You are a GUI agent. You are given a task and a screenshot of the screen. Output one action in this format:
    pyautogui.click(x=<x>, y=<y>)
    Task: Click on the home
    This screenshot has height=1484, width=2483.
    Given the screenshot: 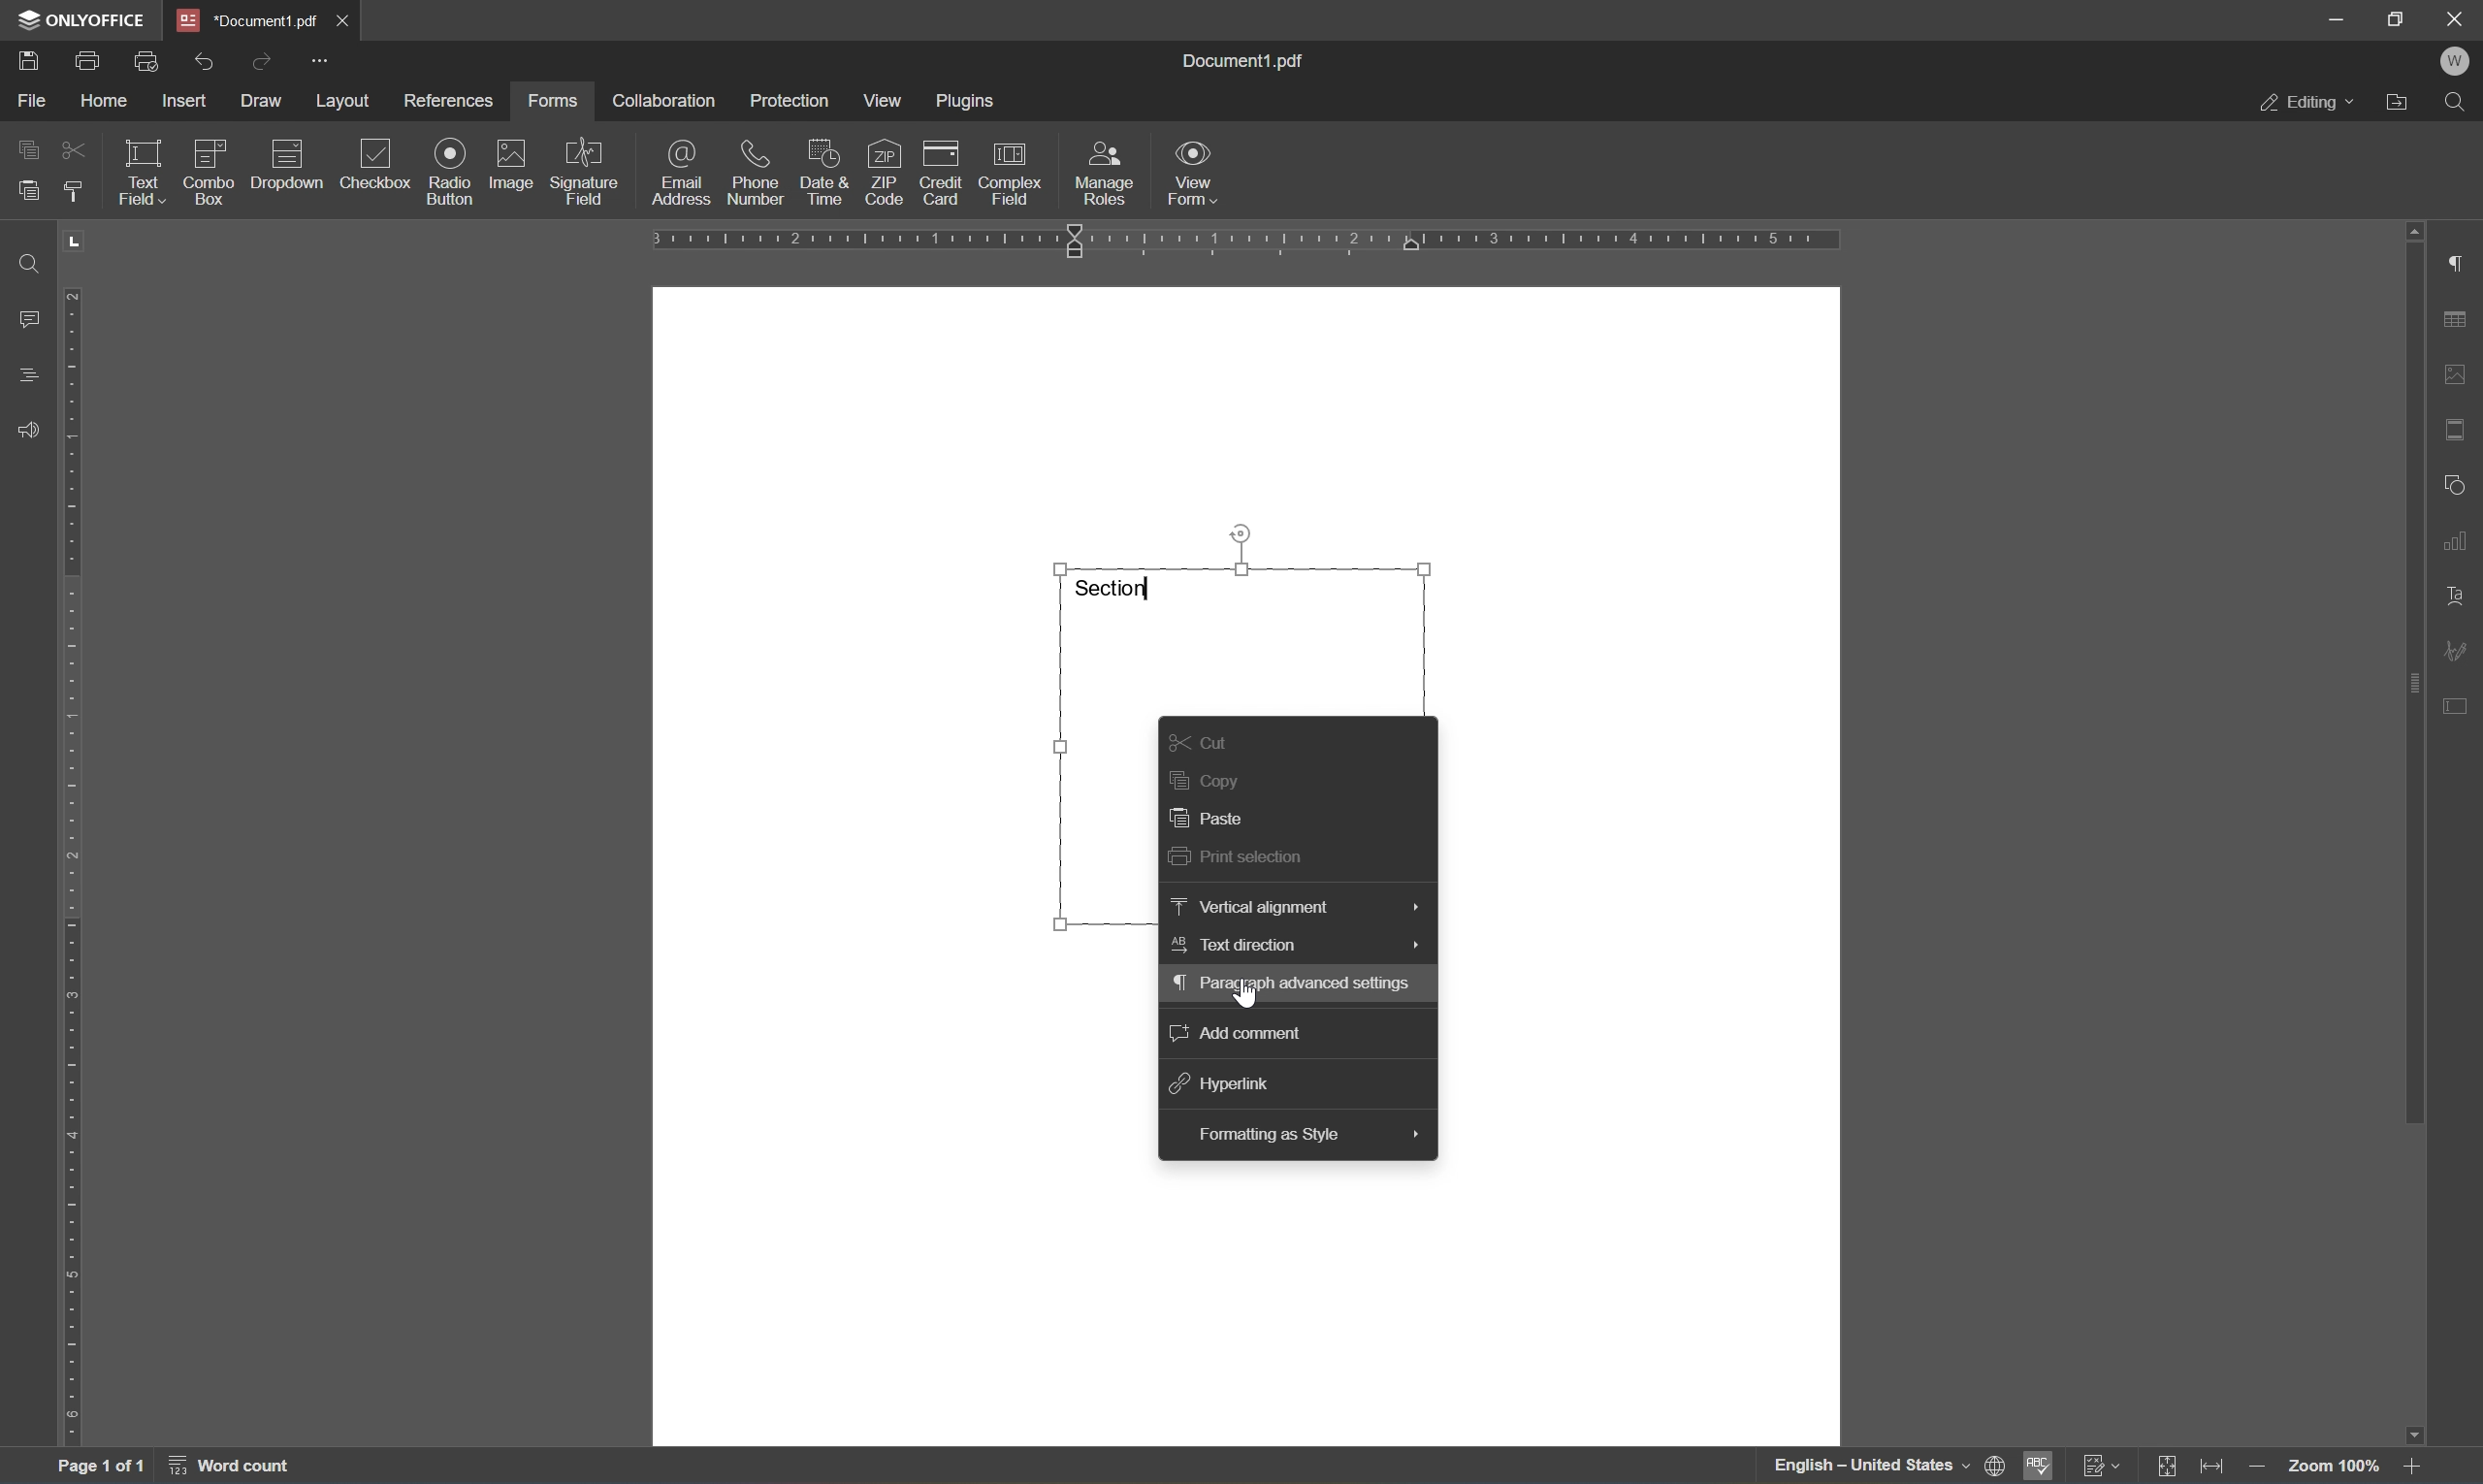 What is the action you would take?
    pyautogui.click(x=107, y=101)
    